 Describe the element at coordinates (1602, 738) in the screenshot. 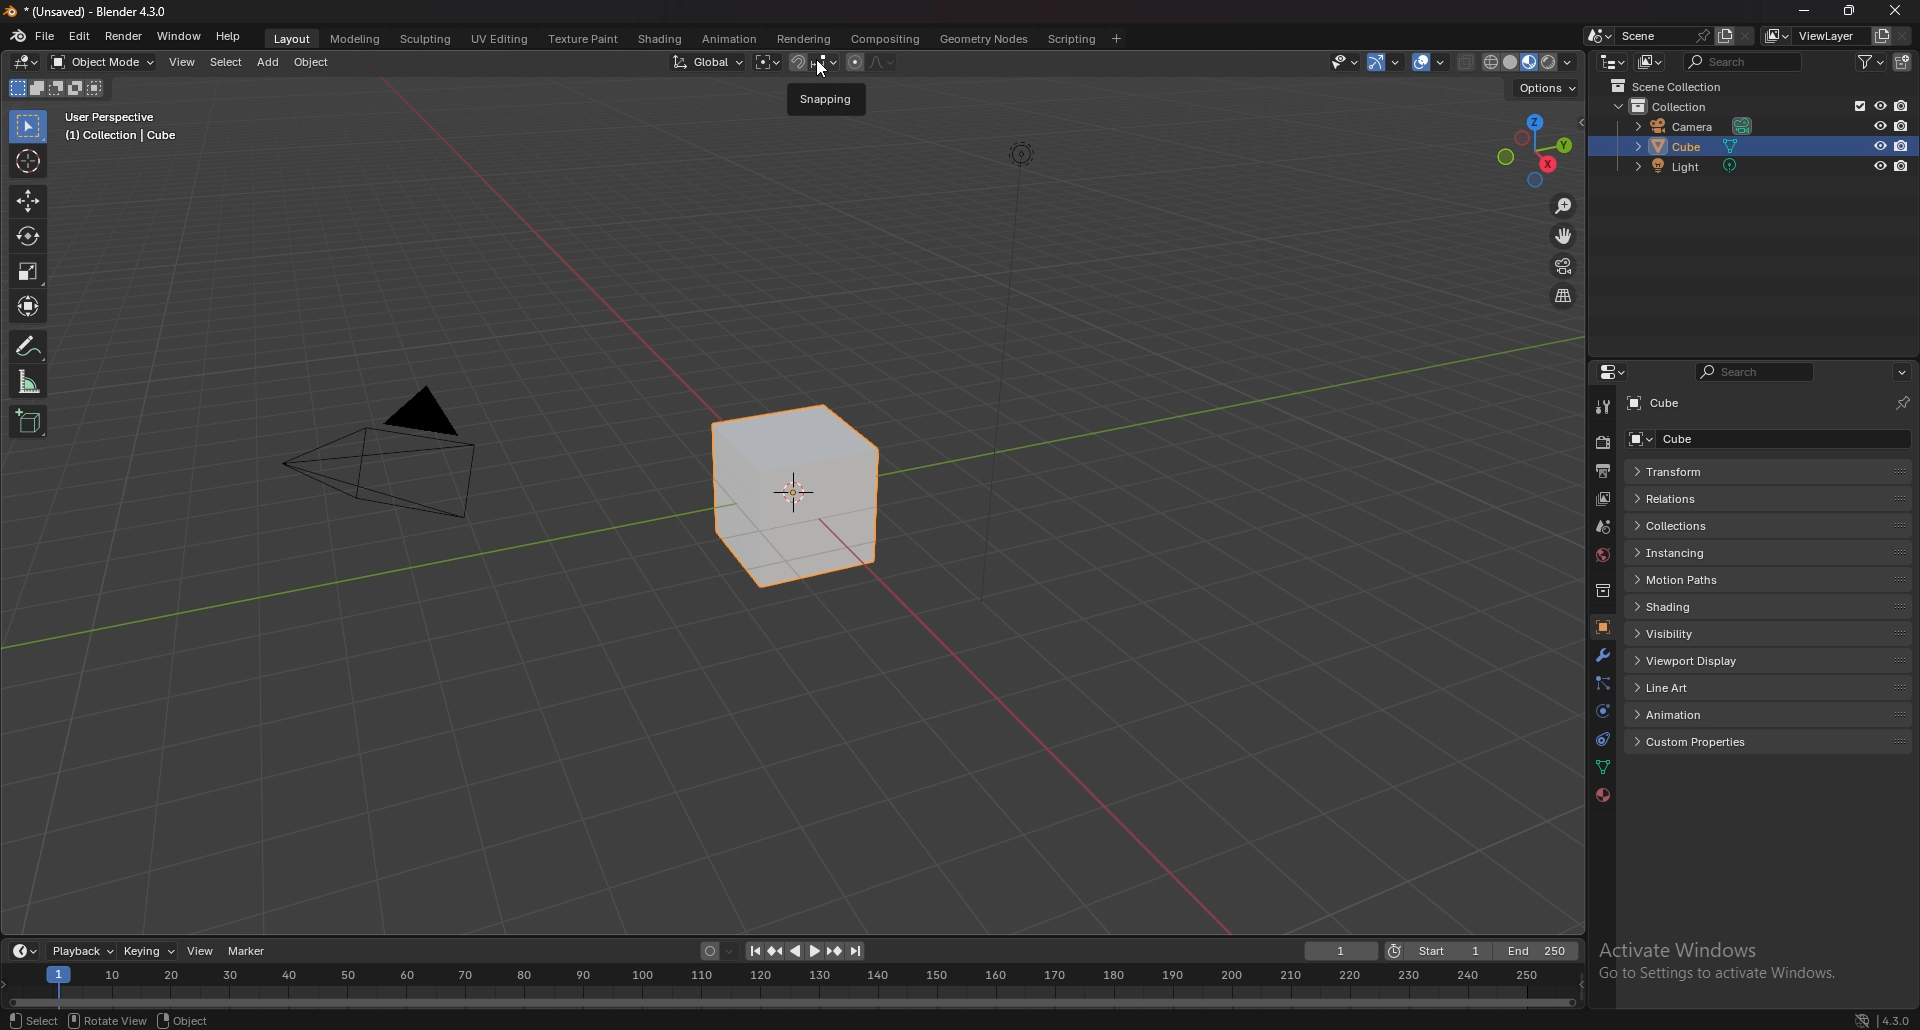

I see `constraints` at that location.